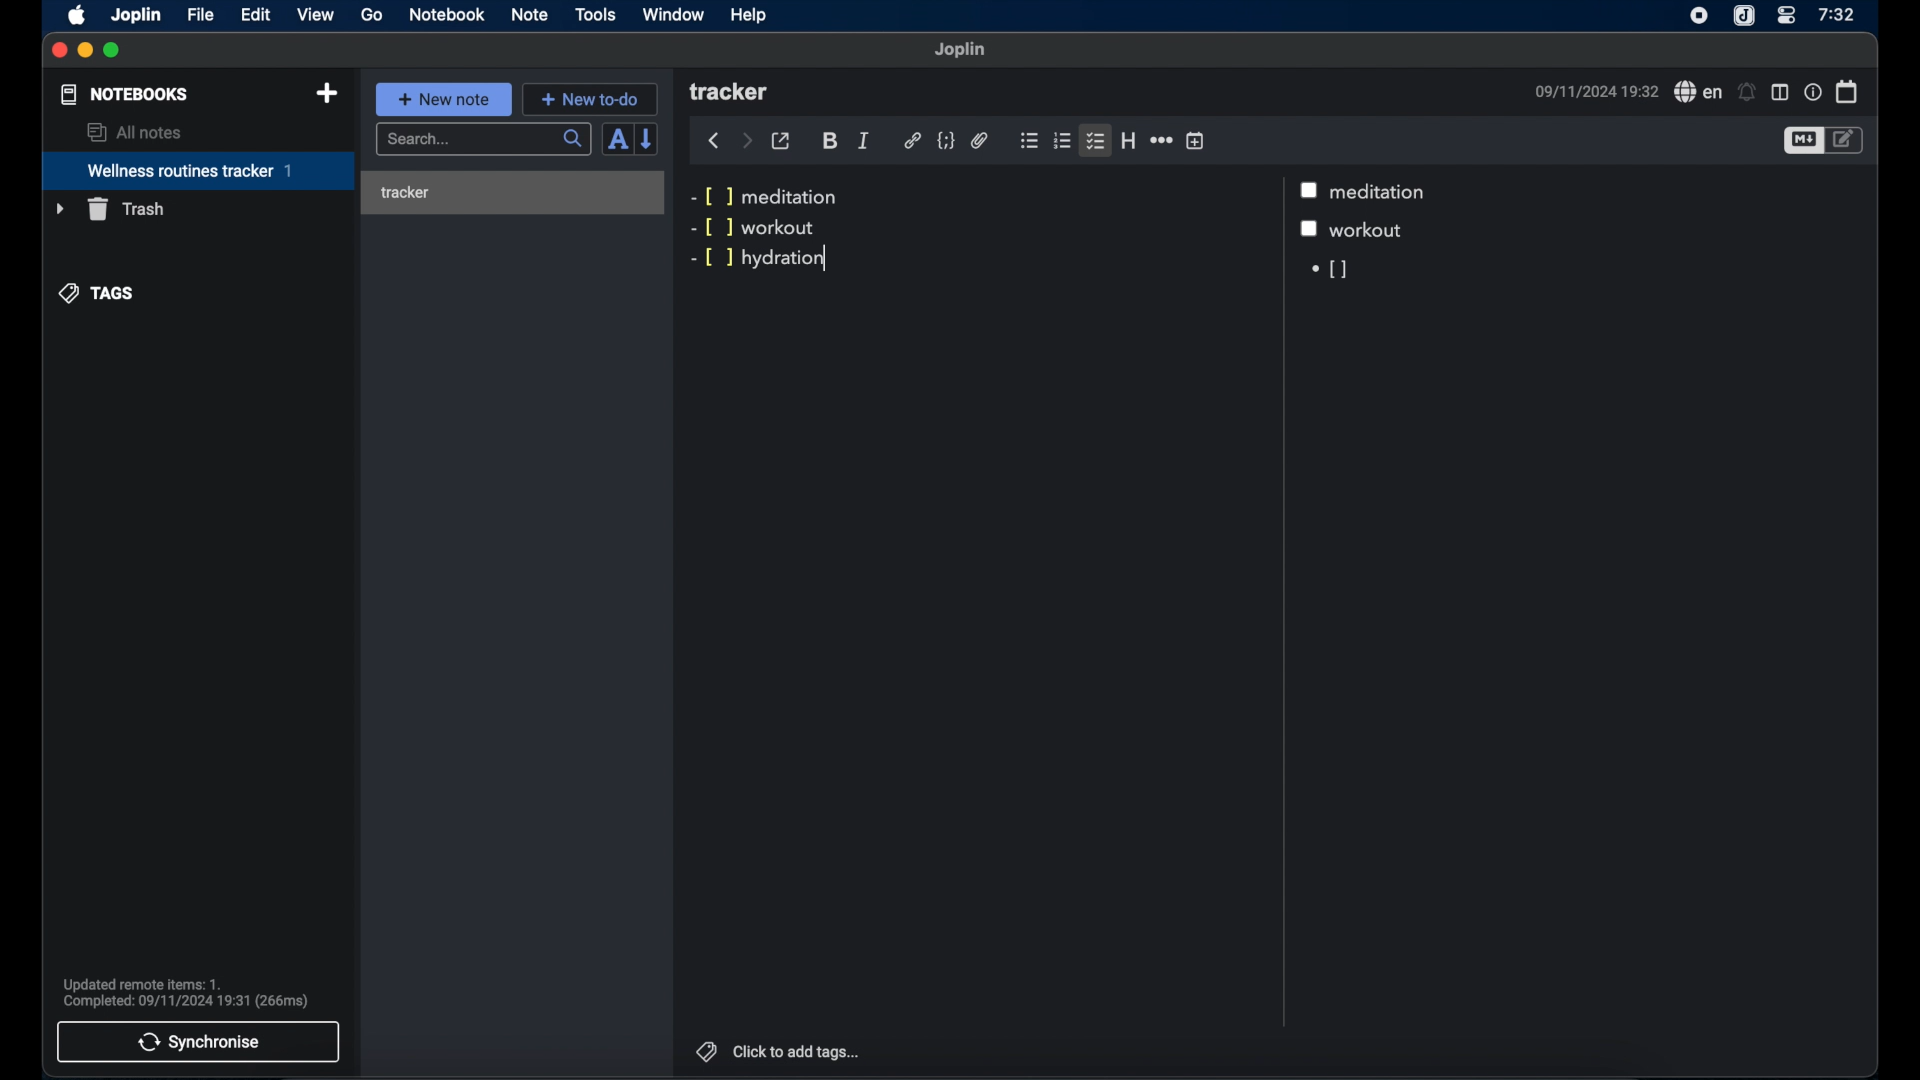  What do you see at coordinates (1812, 91) in the screenshot?
I see `note properties` at bounding box center [1812, 91].